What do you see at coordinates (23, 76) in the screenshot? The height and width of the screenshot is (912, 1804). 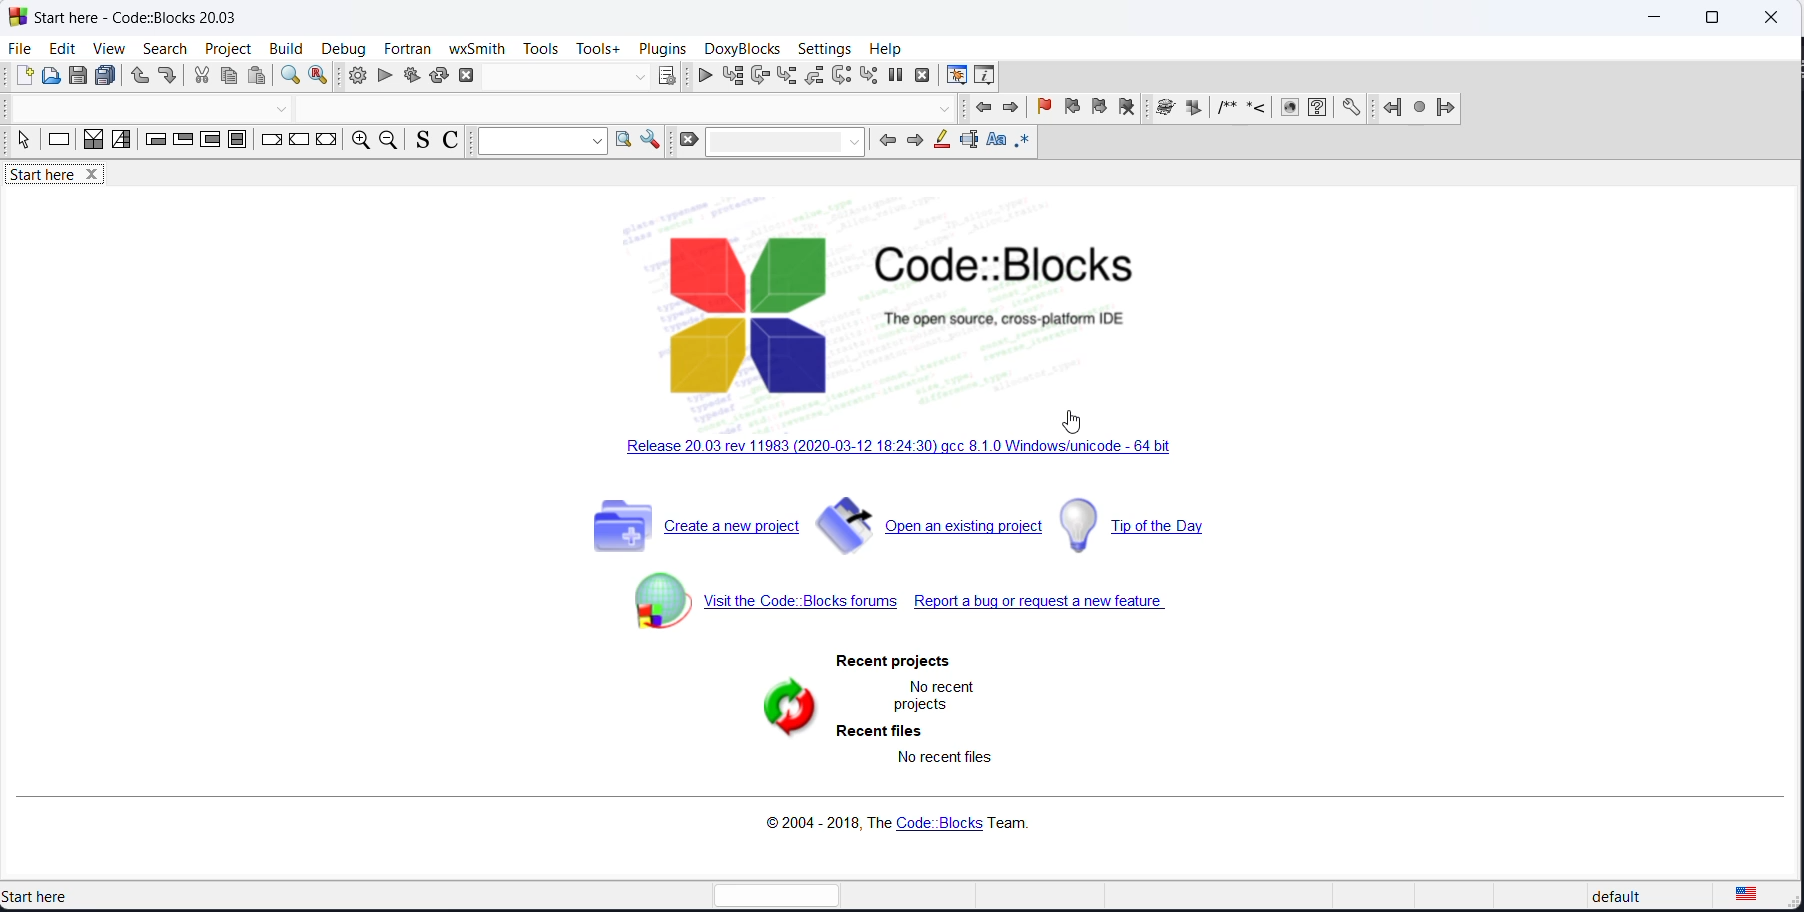 I see `new file` at bounding box center [23, 76].